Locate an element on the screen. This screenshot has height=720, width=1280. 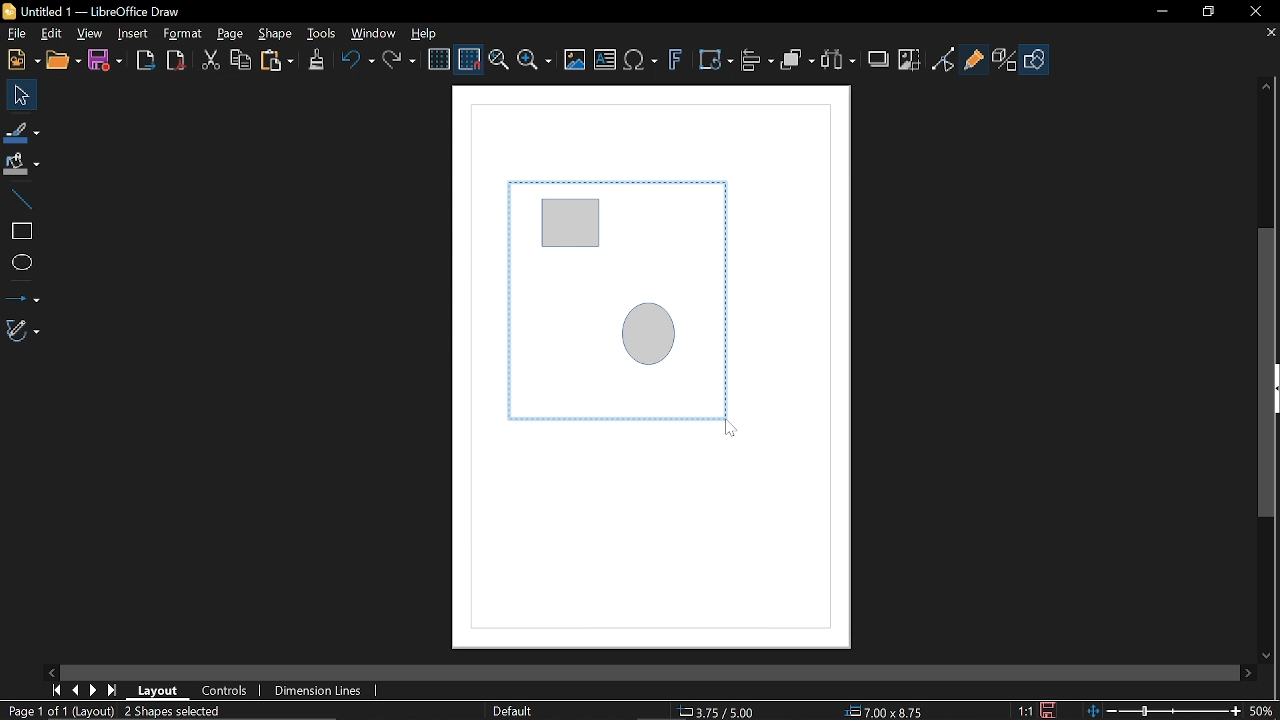
Change Zoom is located at coordinates (1166, 712).